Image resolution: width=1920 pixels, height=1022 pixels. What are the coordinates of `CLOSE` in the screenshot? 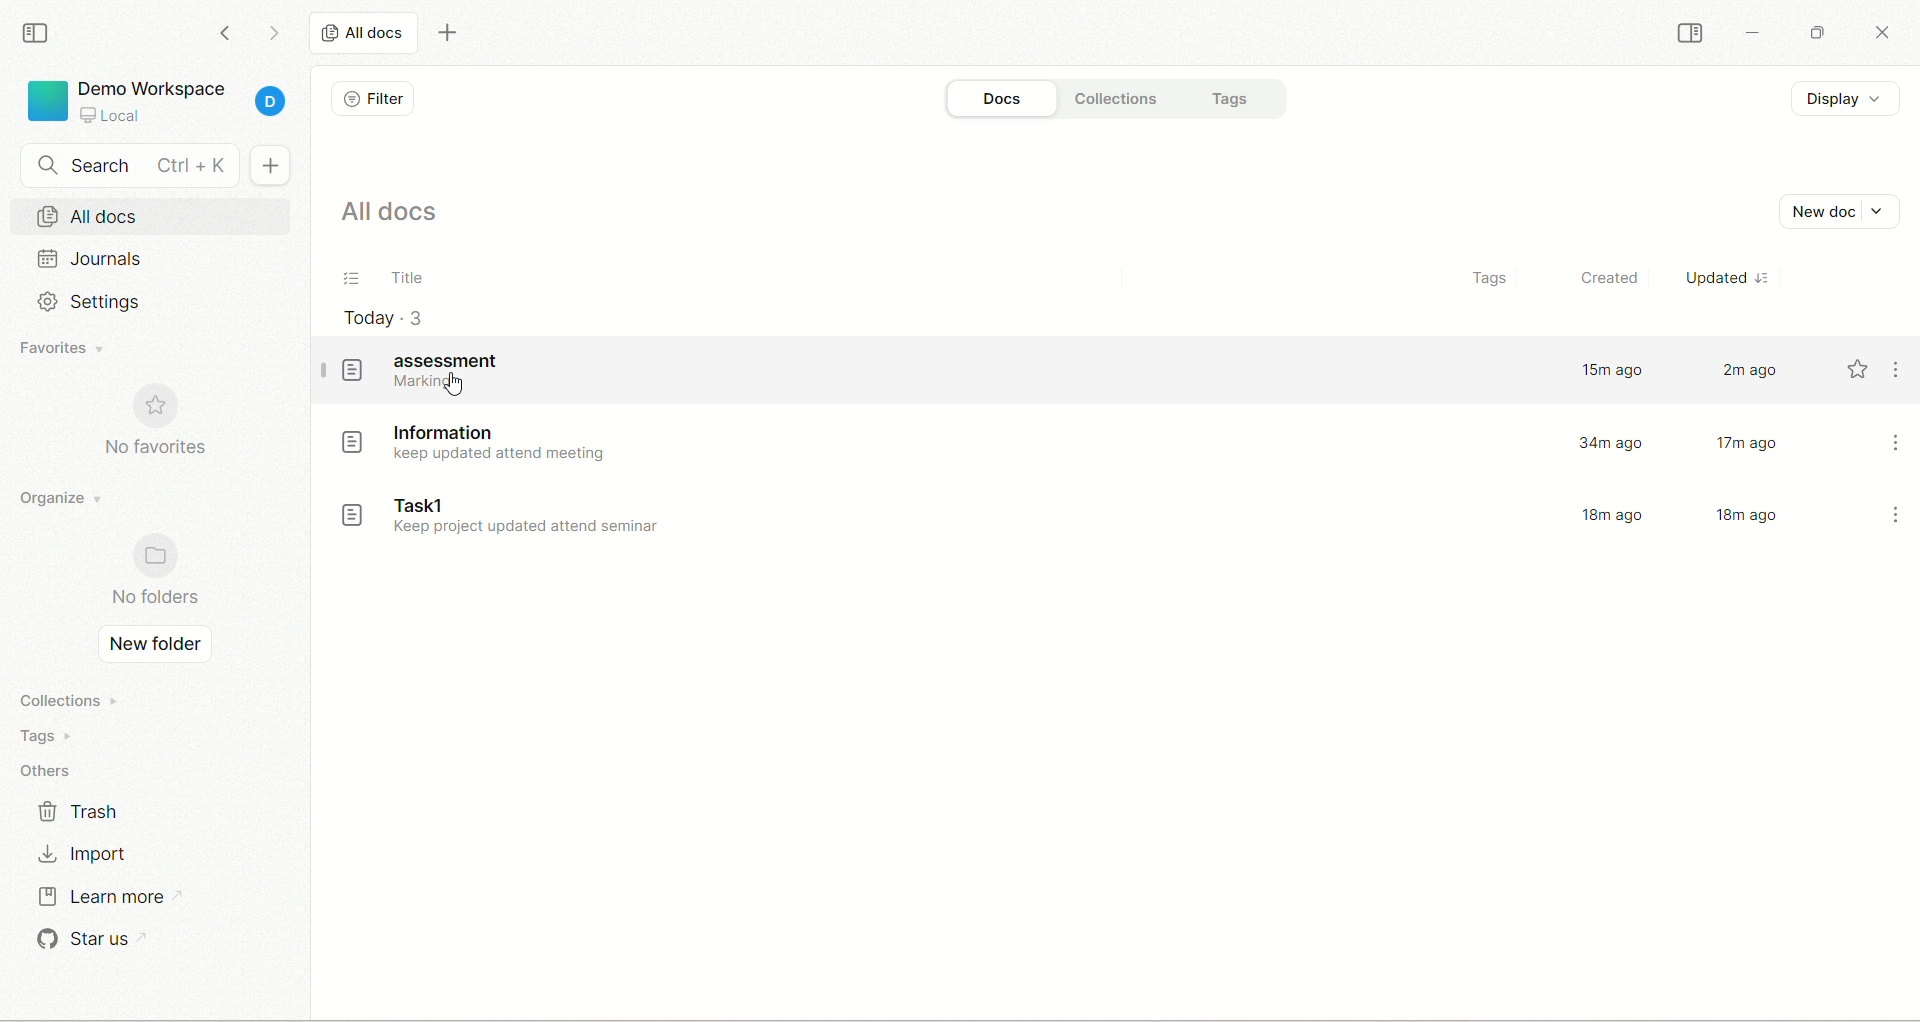 It's located at (1877, 28).